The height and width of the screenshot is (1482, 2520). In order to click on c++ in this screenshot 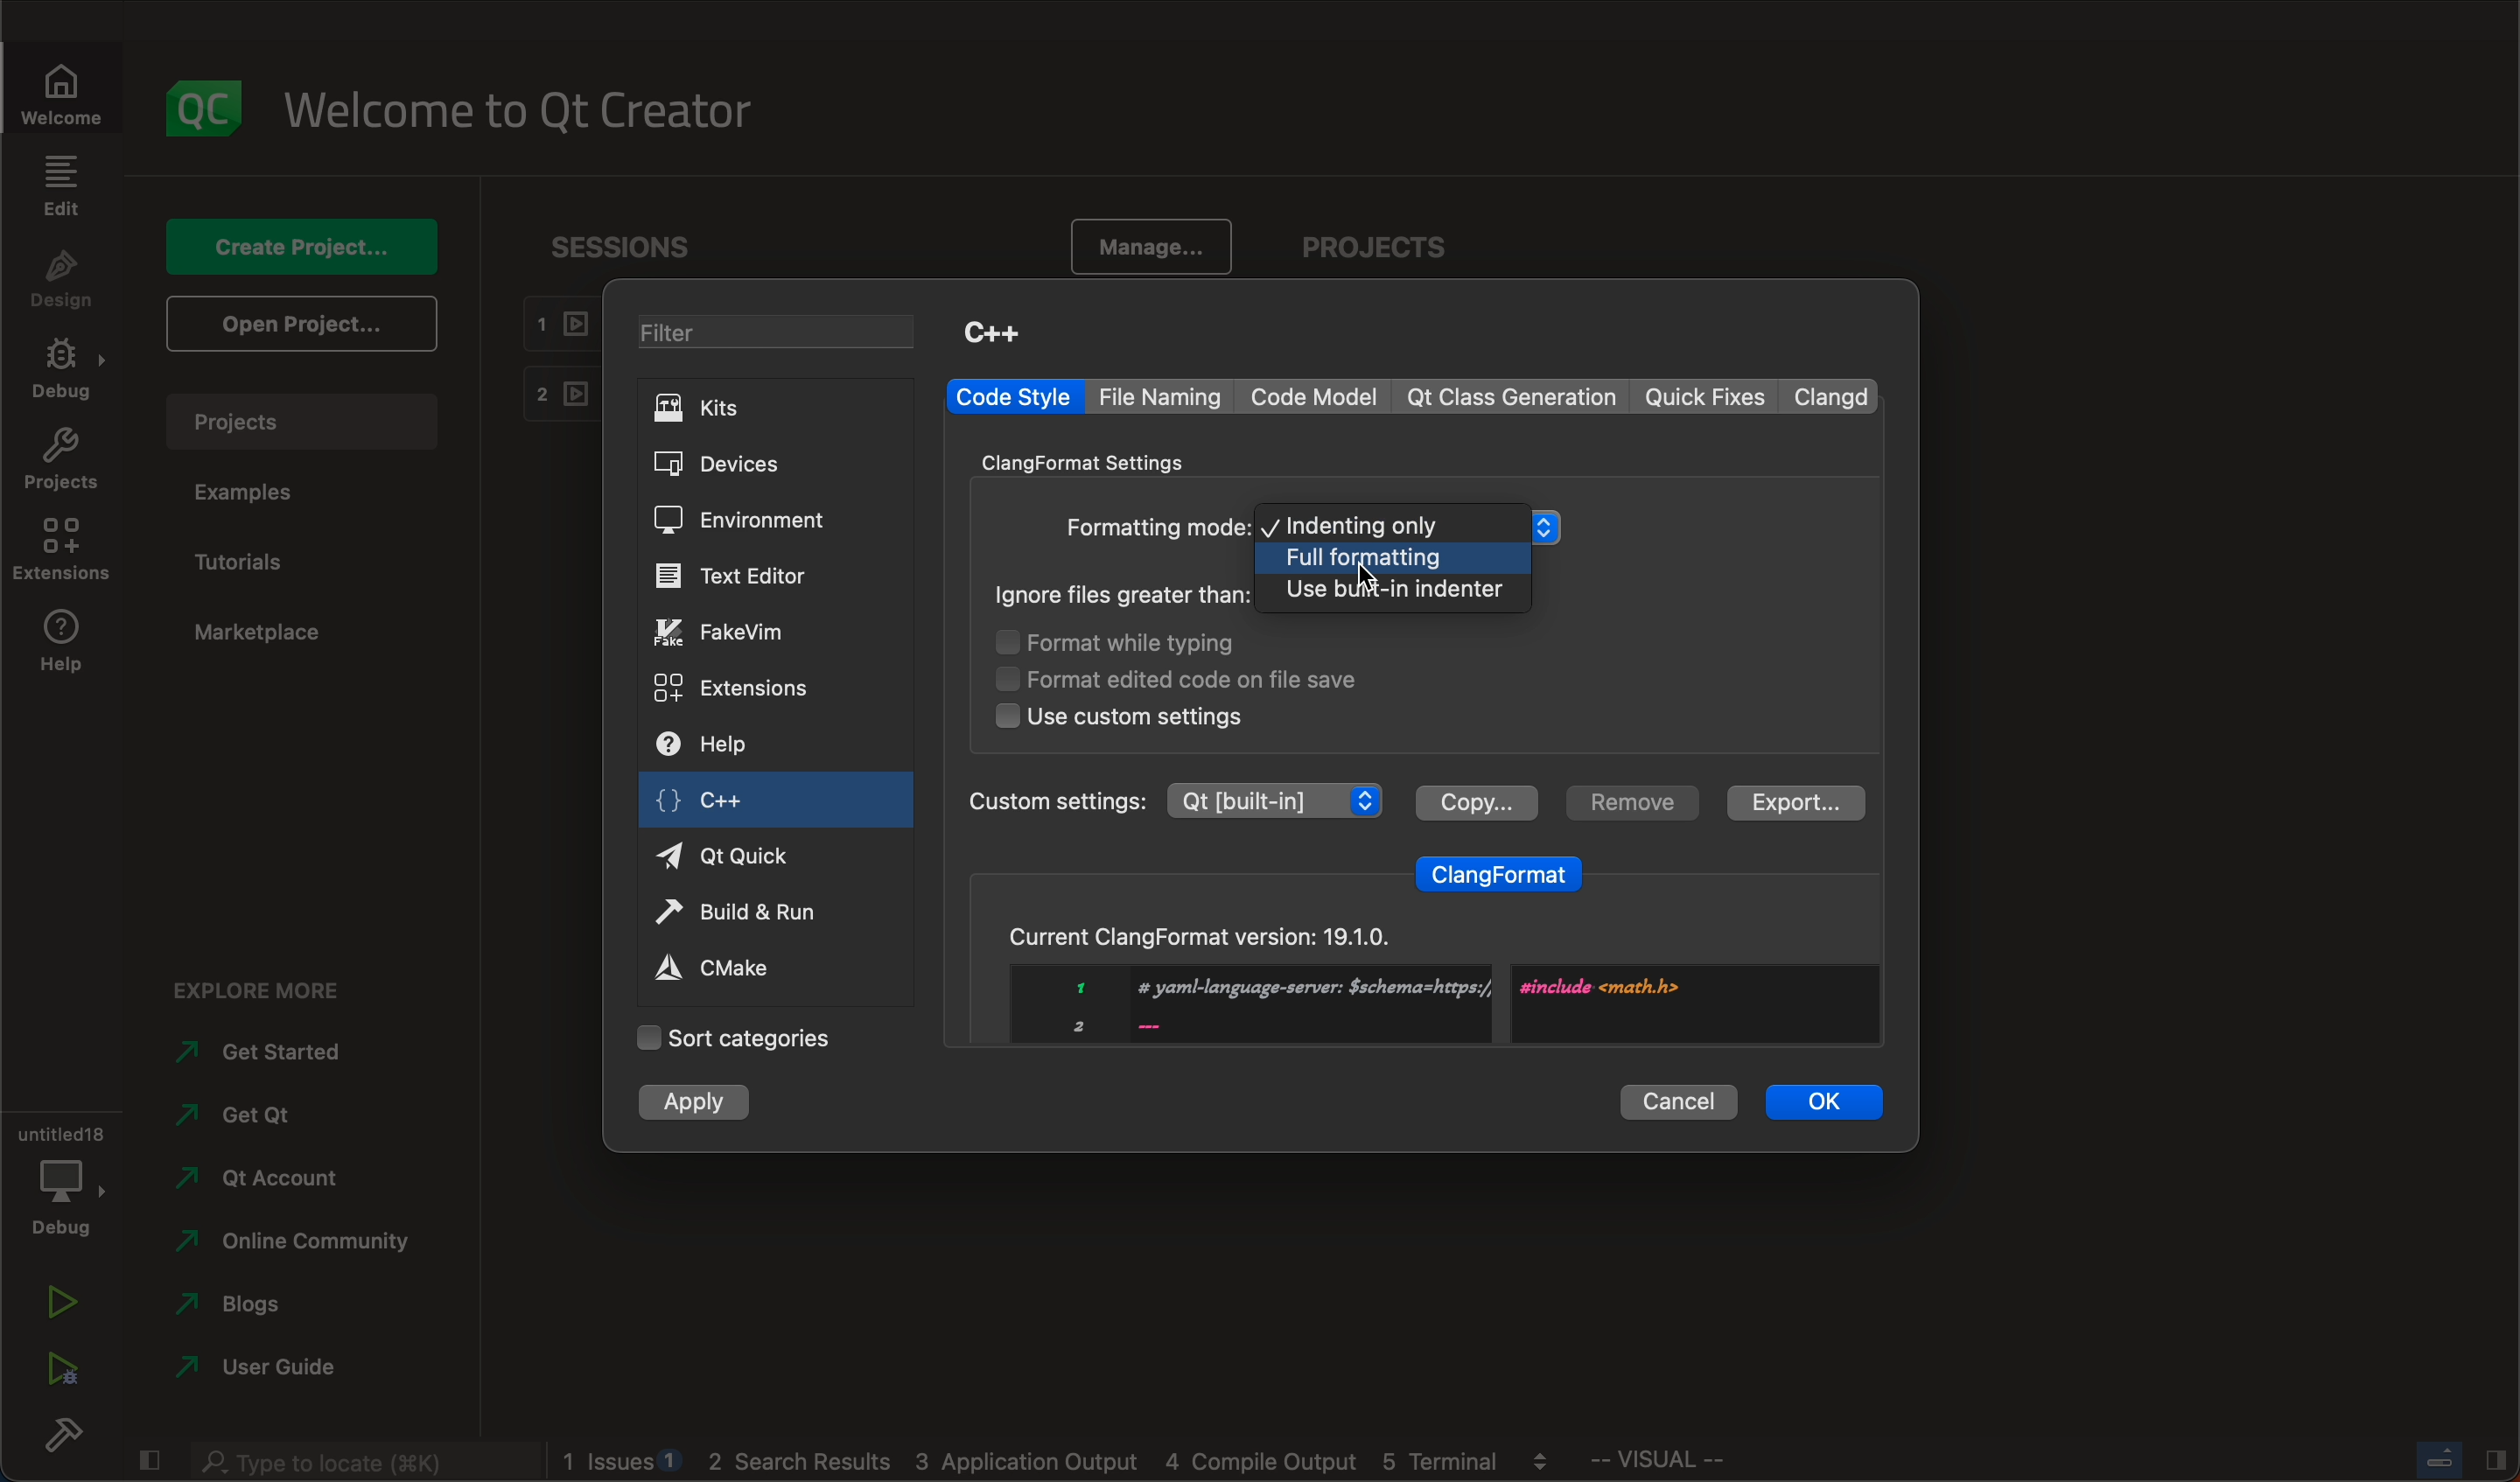, I will do `click(723, 805)`.